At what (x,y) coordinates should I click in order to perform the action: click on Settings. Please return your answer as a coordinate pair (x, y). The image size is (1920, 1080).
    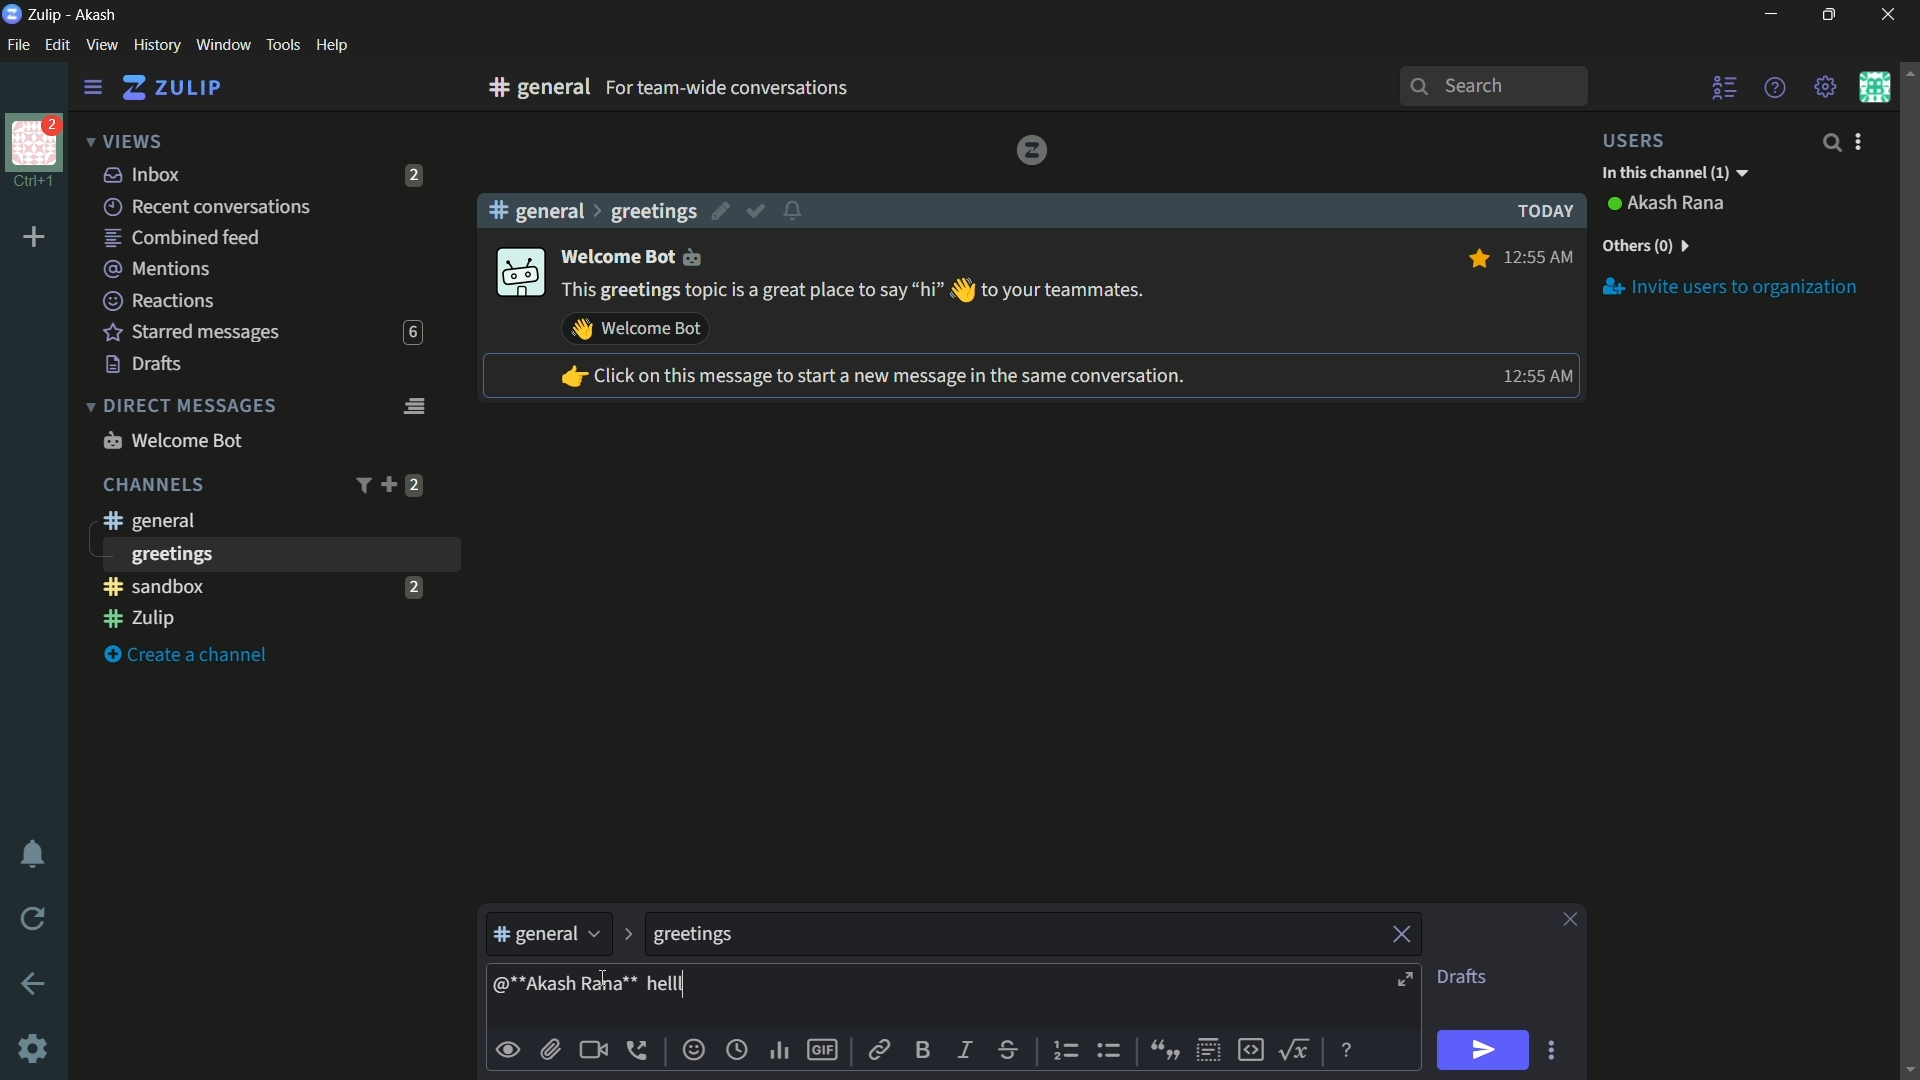
    Looking at the image, I should click on (33, 1049).